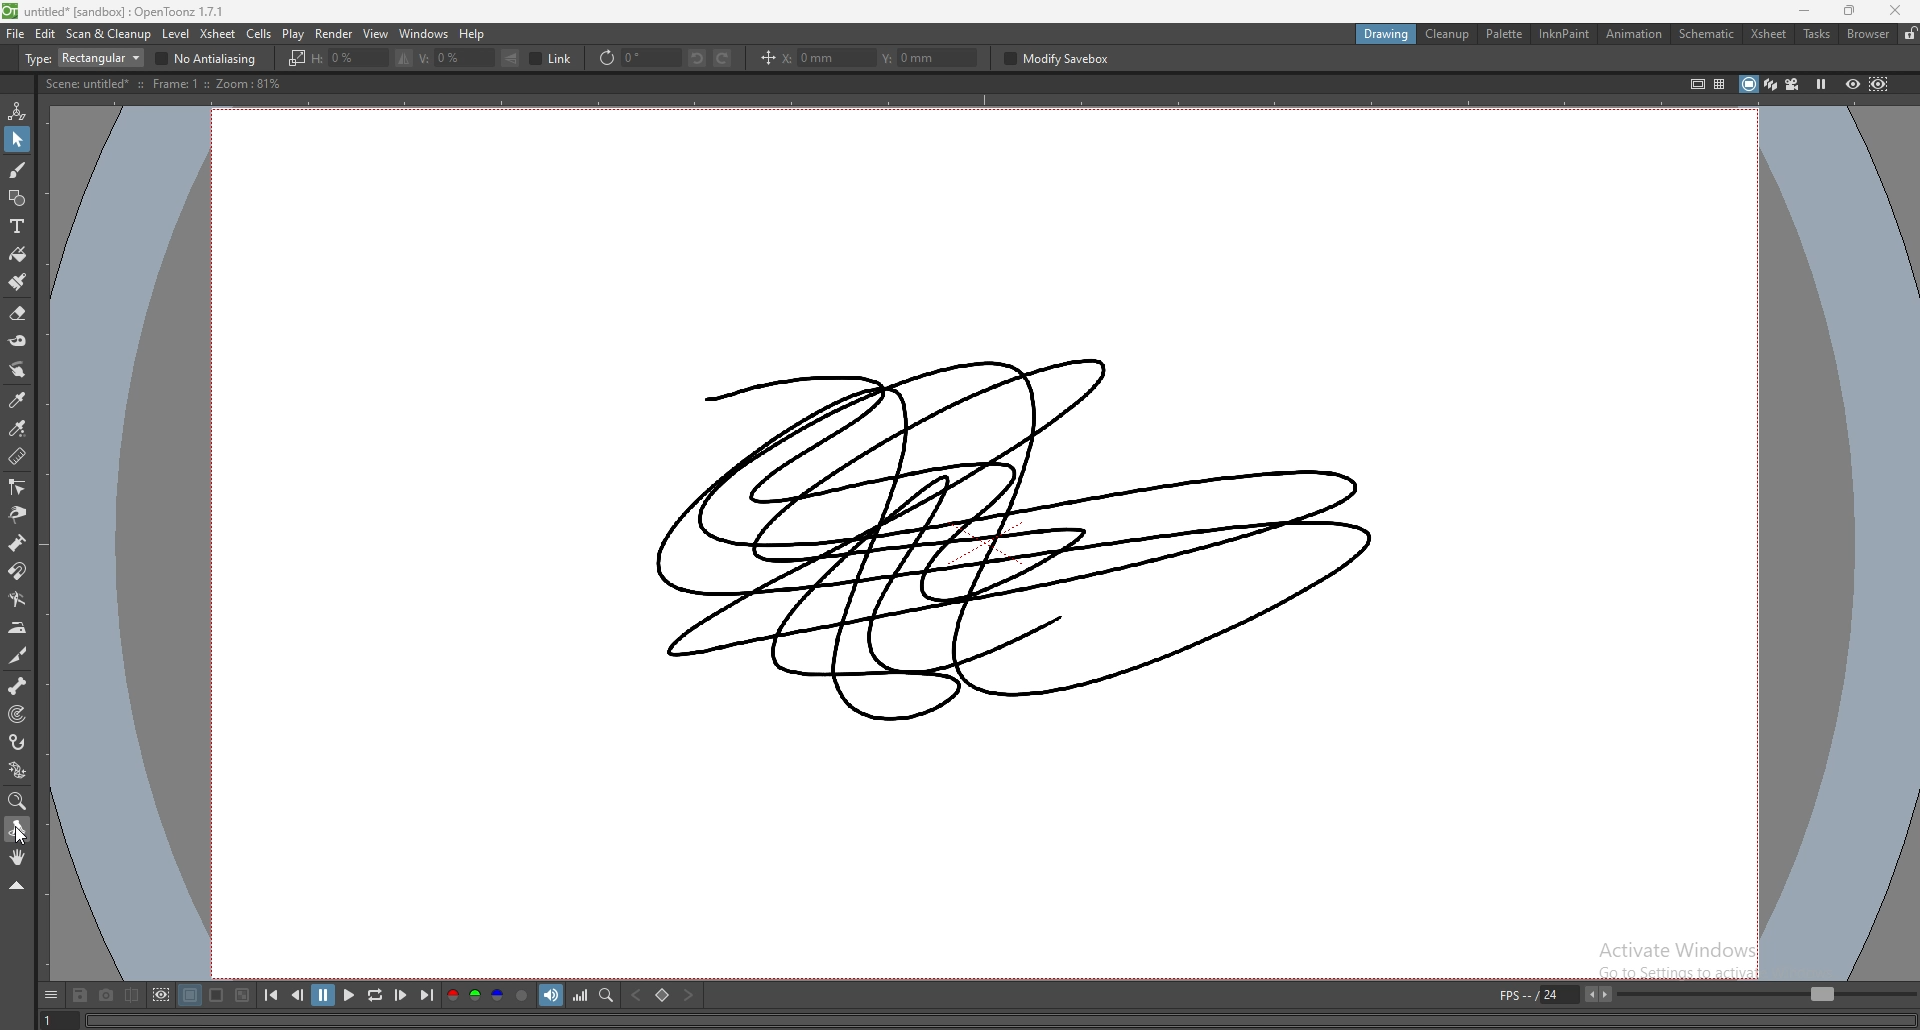 The image size is (1920, 1030). I want to click on level, so click(177, 33).